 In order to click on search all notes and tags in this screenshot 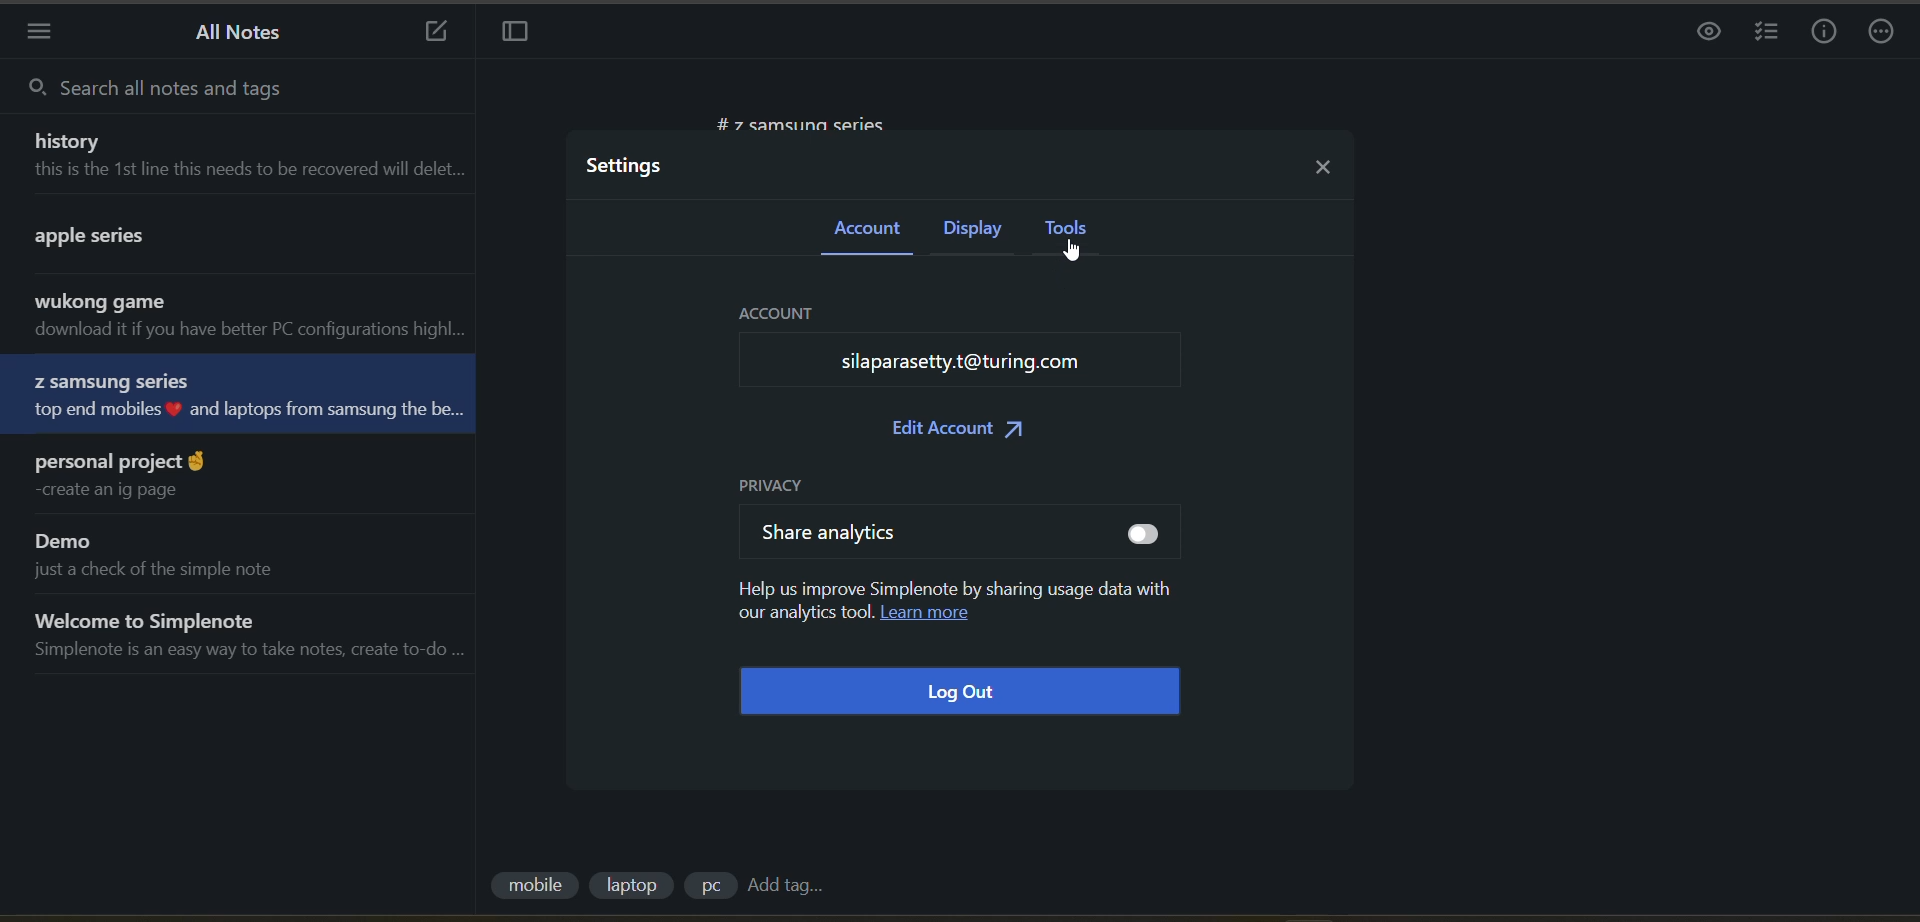, I will do `click(211, 92)`.